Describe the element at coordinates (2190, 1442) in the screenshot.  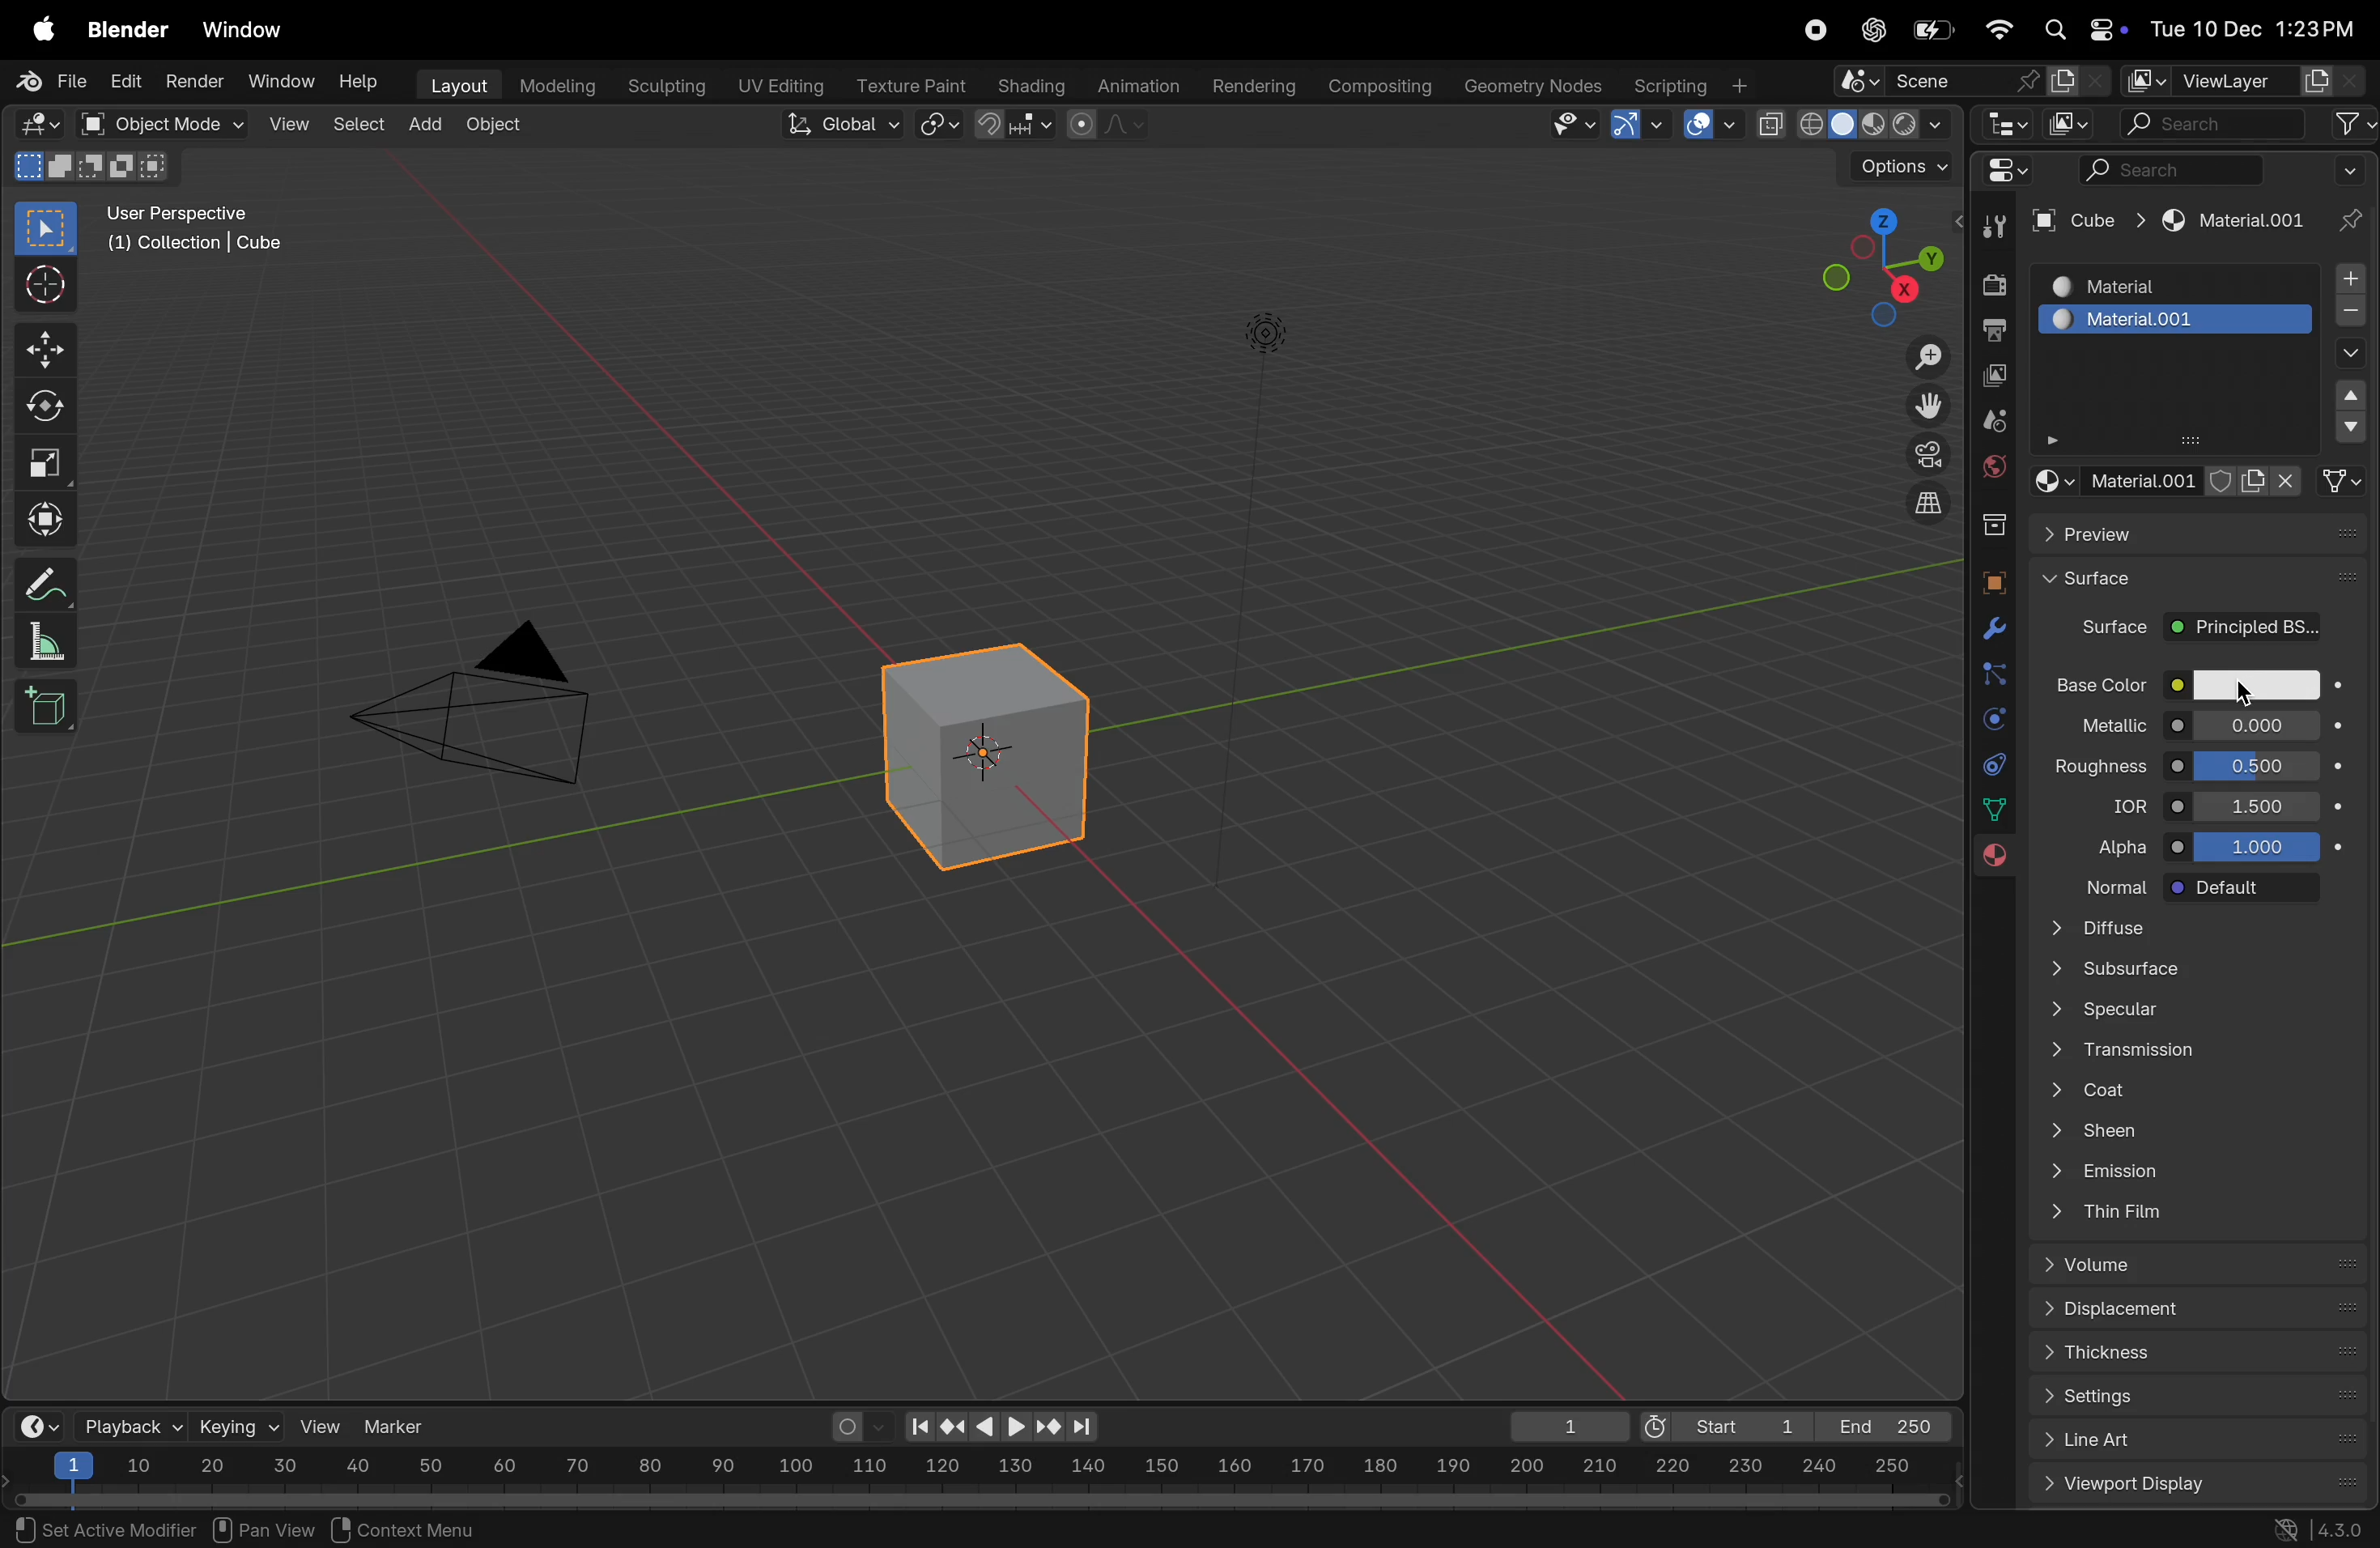
I see `list art` at that location.